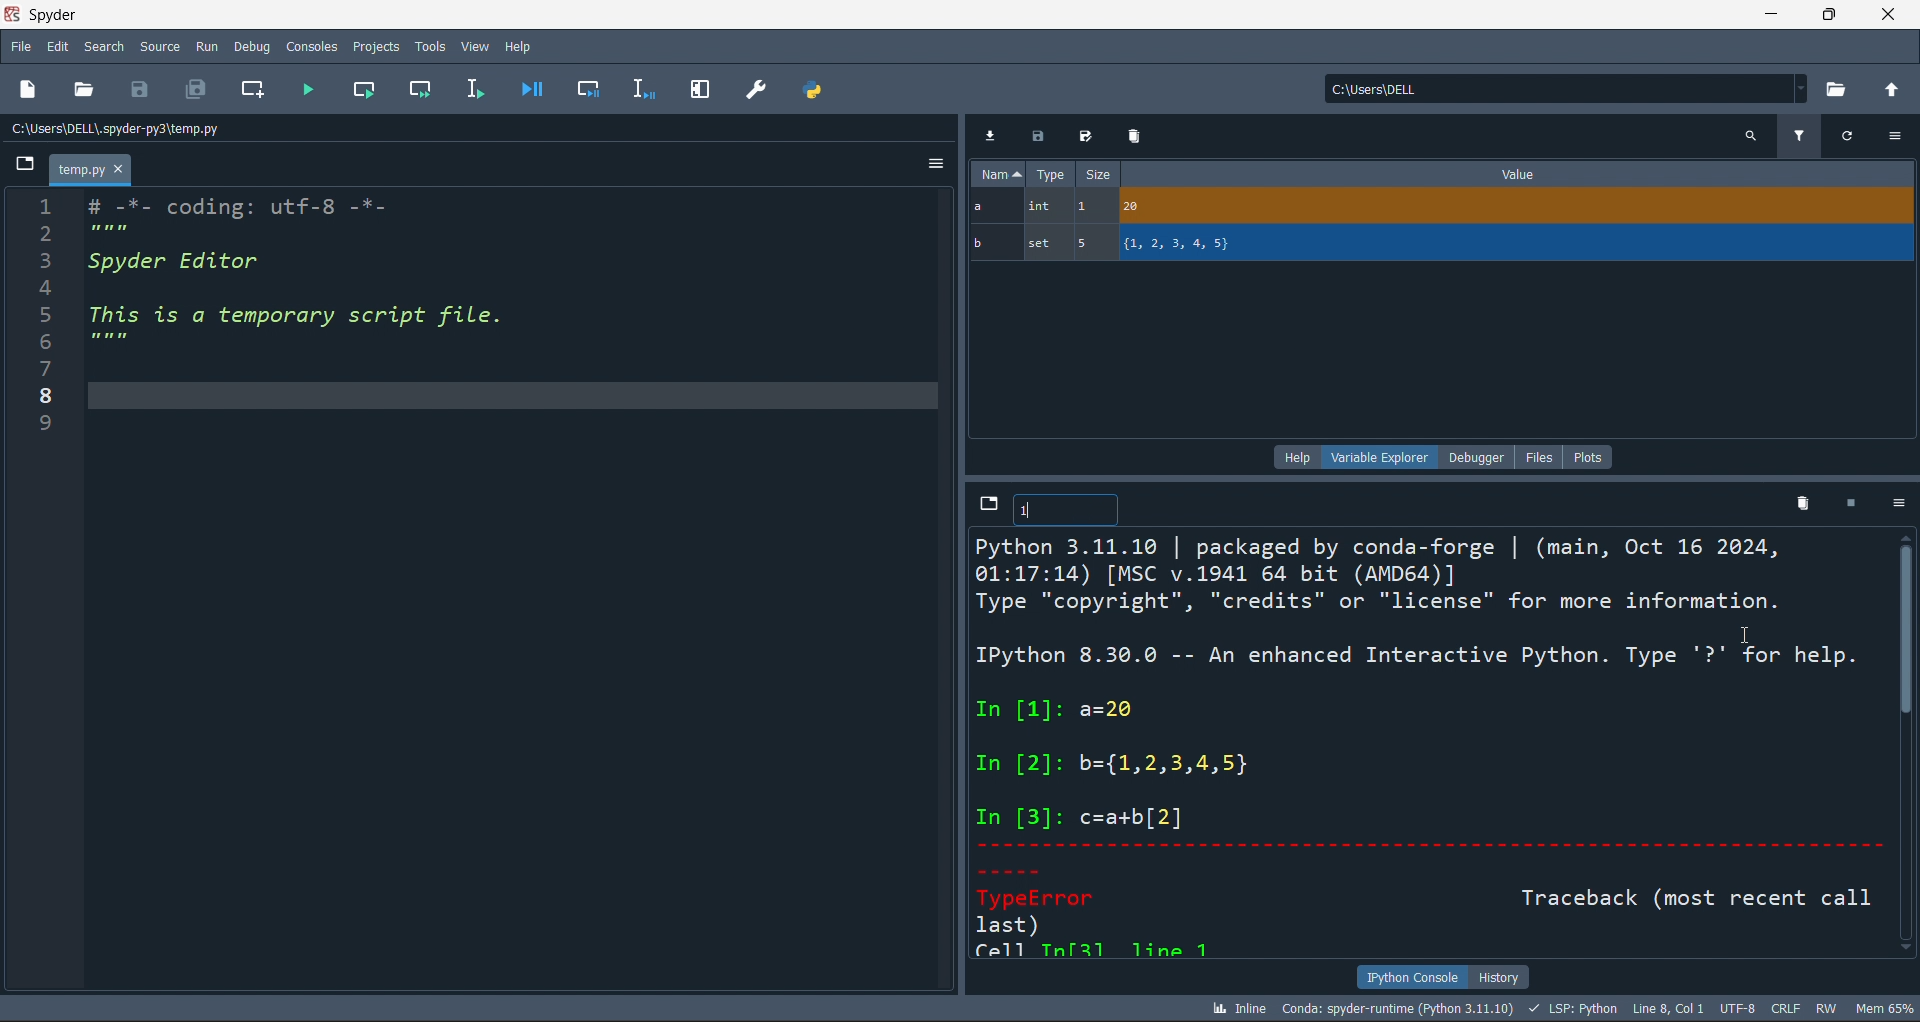  What do you see at coordinates (1845, 134) in the screenshot?
I see `refresh ` at bounding box center [1845, 134].